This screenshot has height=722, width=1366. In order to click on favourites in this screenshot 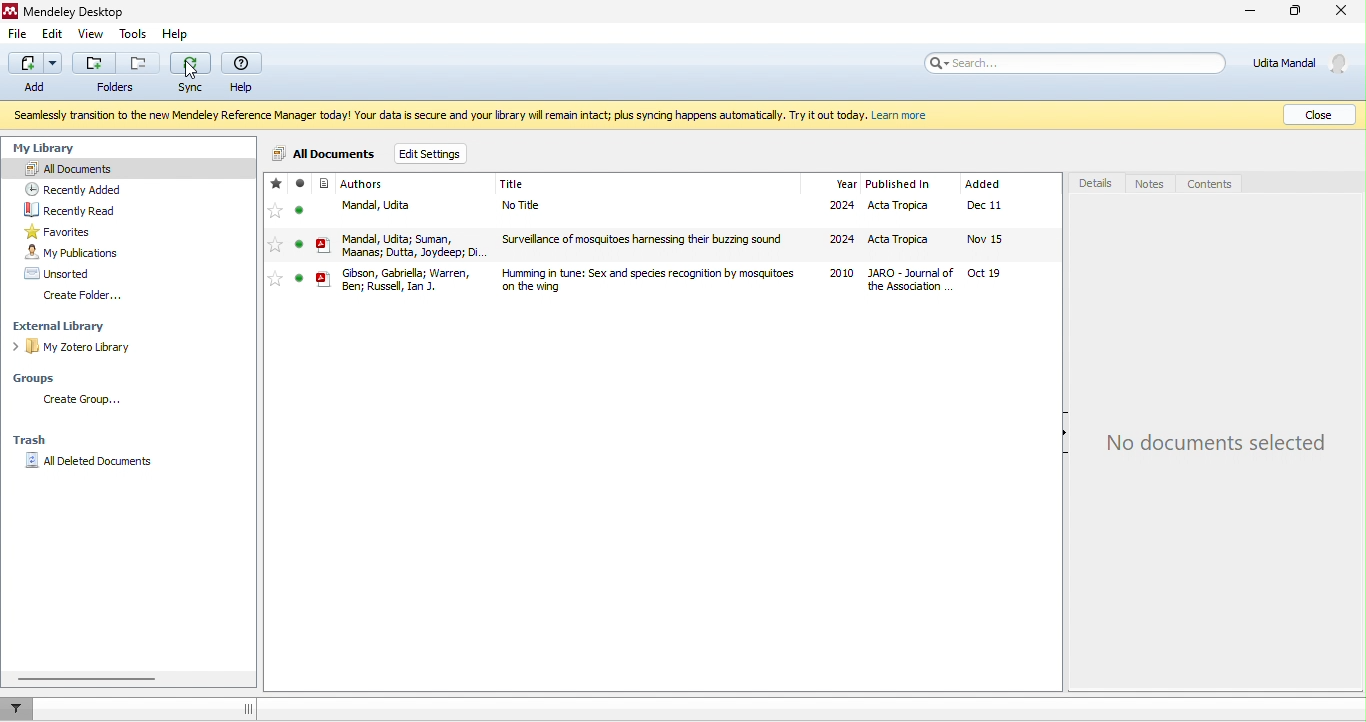, I will do `click(68, 230)`.